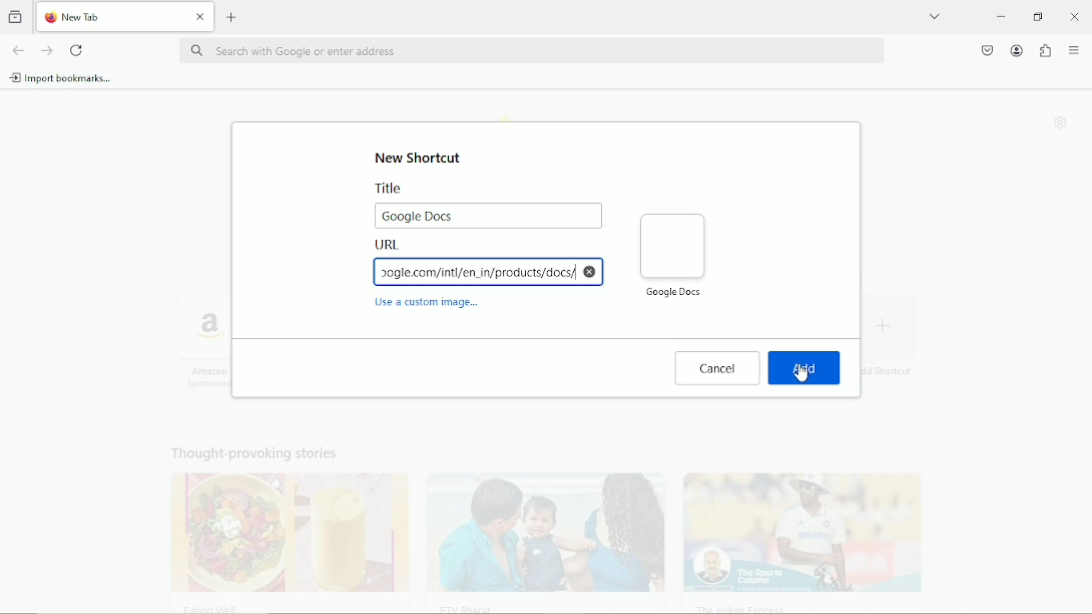 Image resolution: width=1092 pixels, height=614 pixels. I want to click on minimize, so click(999, 17).